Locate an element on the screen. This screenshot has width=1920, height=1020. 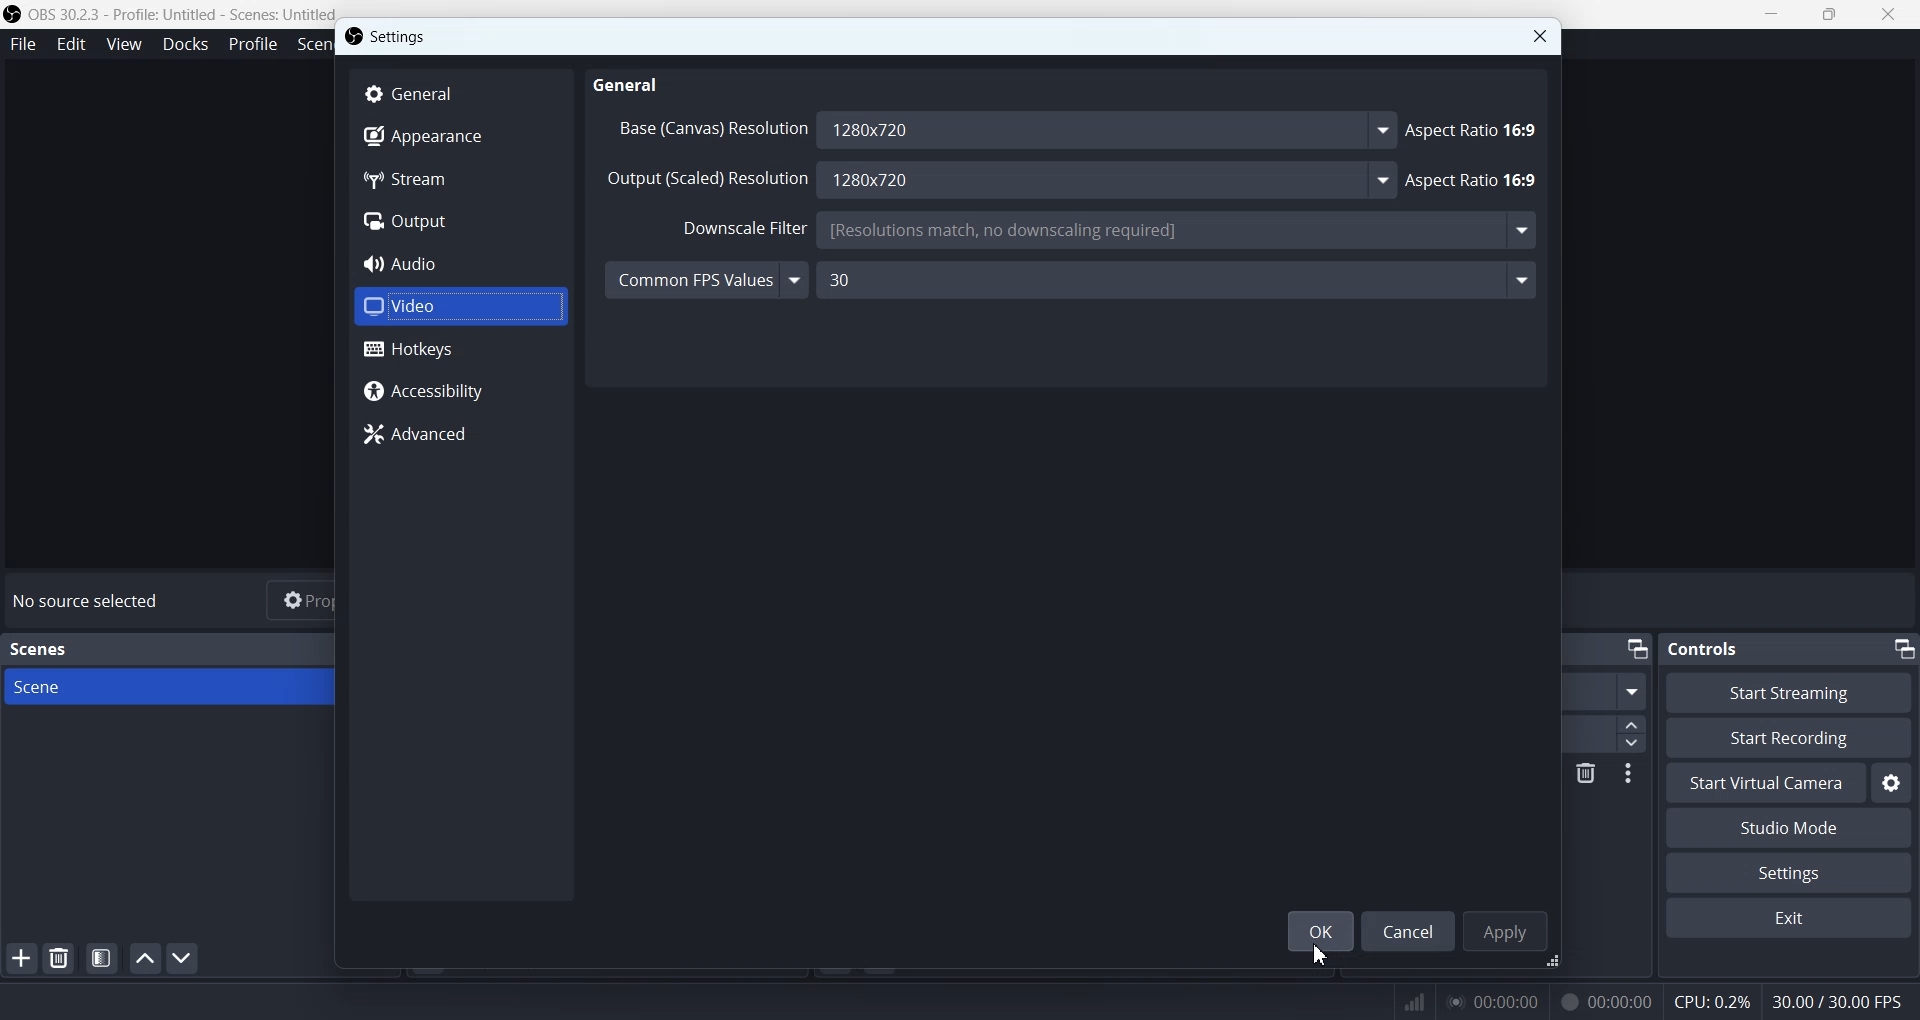
Move scene Down is located at coordinates (183, 958).